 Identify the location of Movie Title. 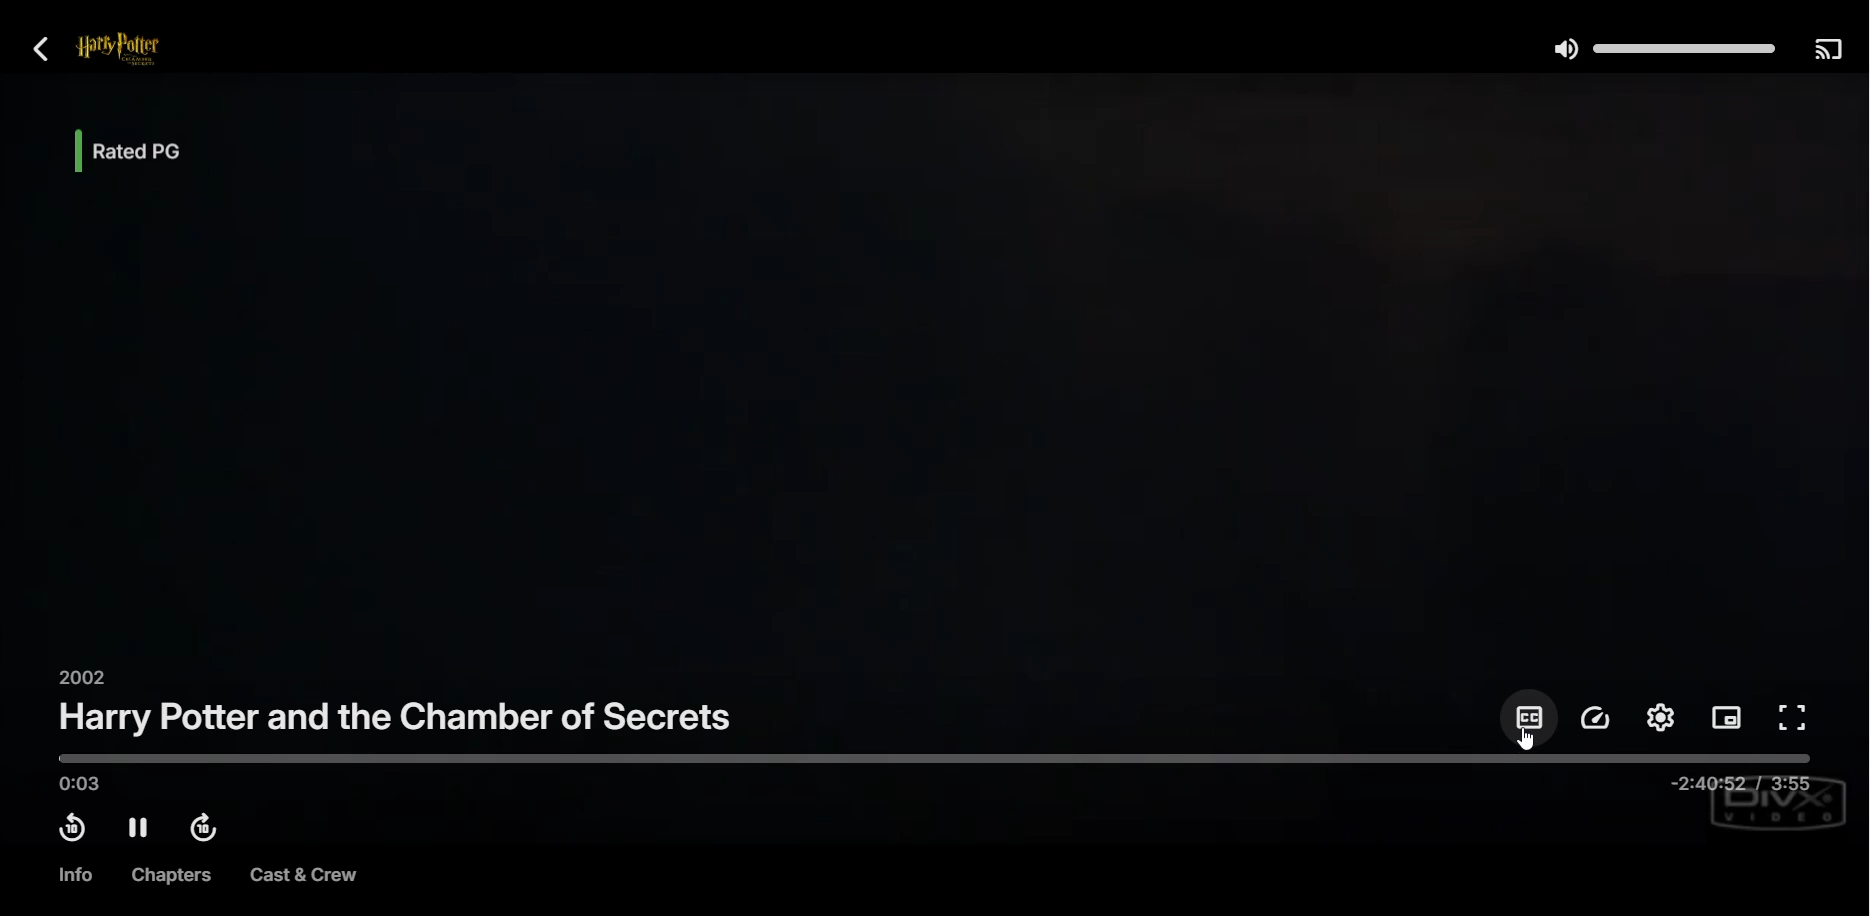
(398, 717).